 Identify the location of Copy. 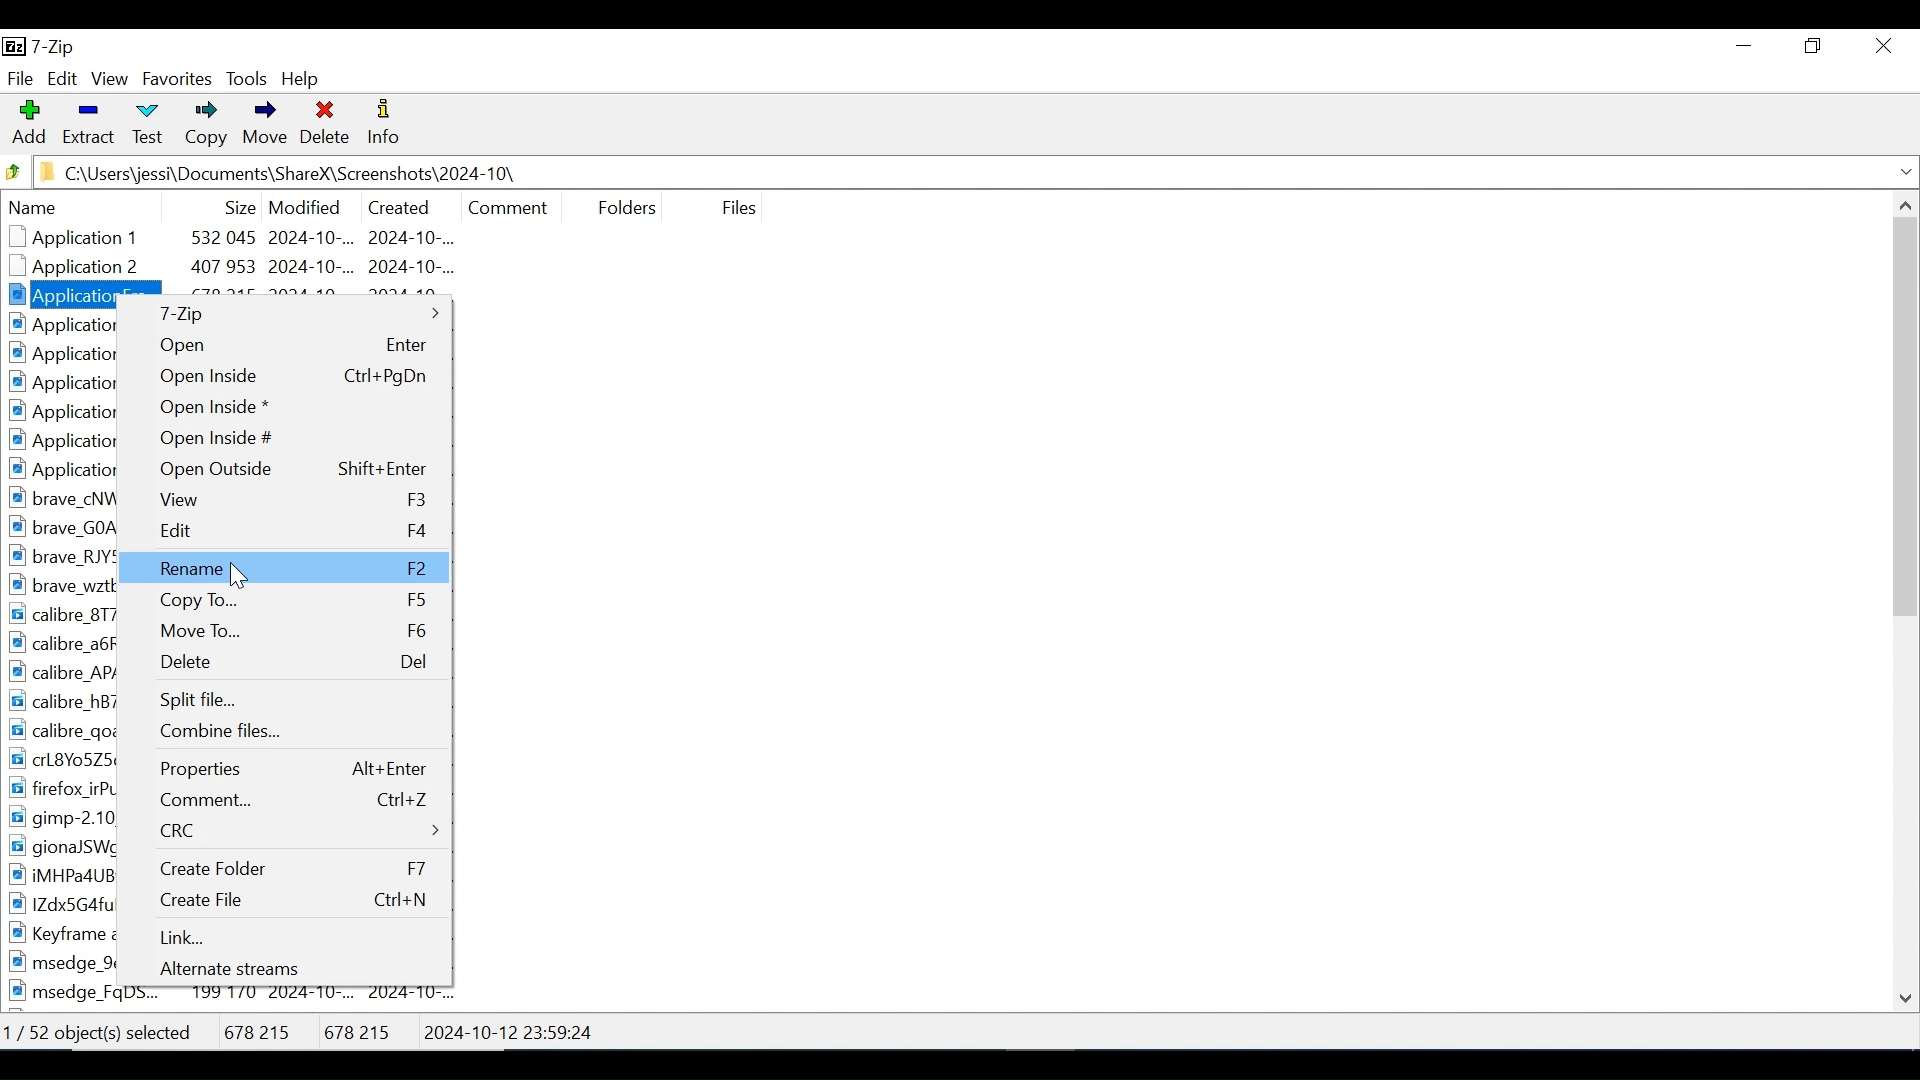
(202, 126).